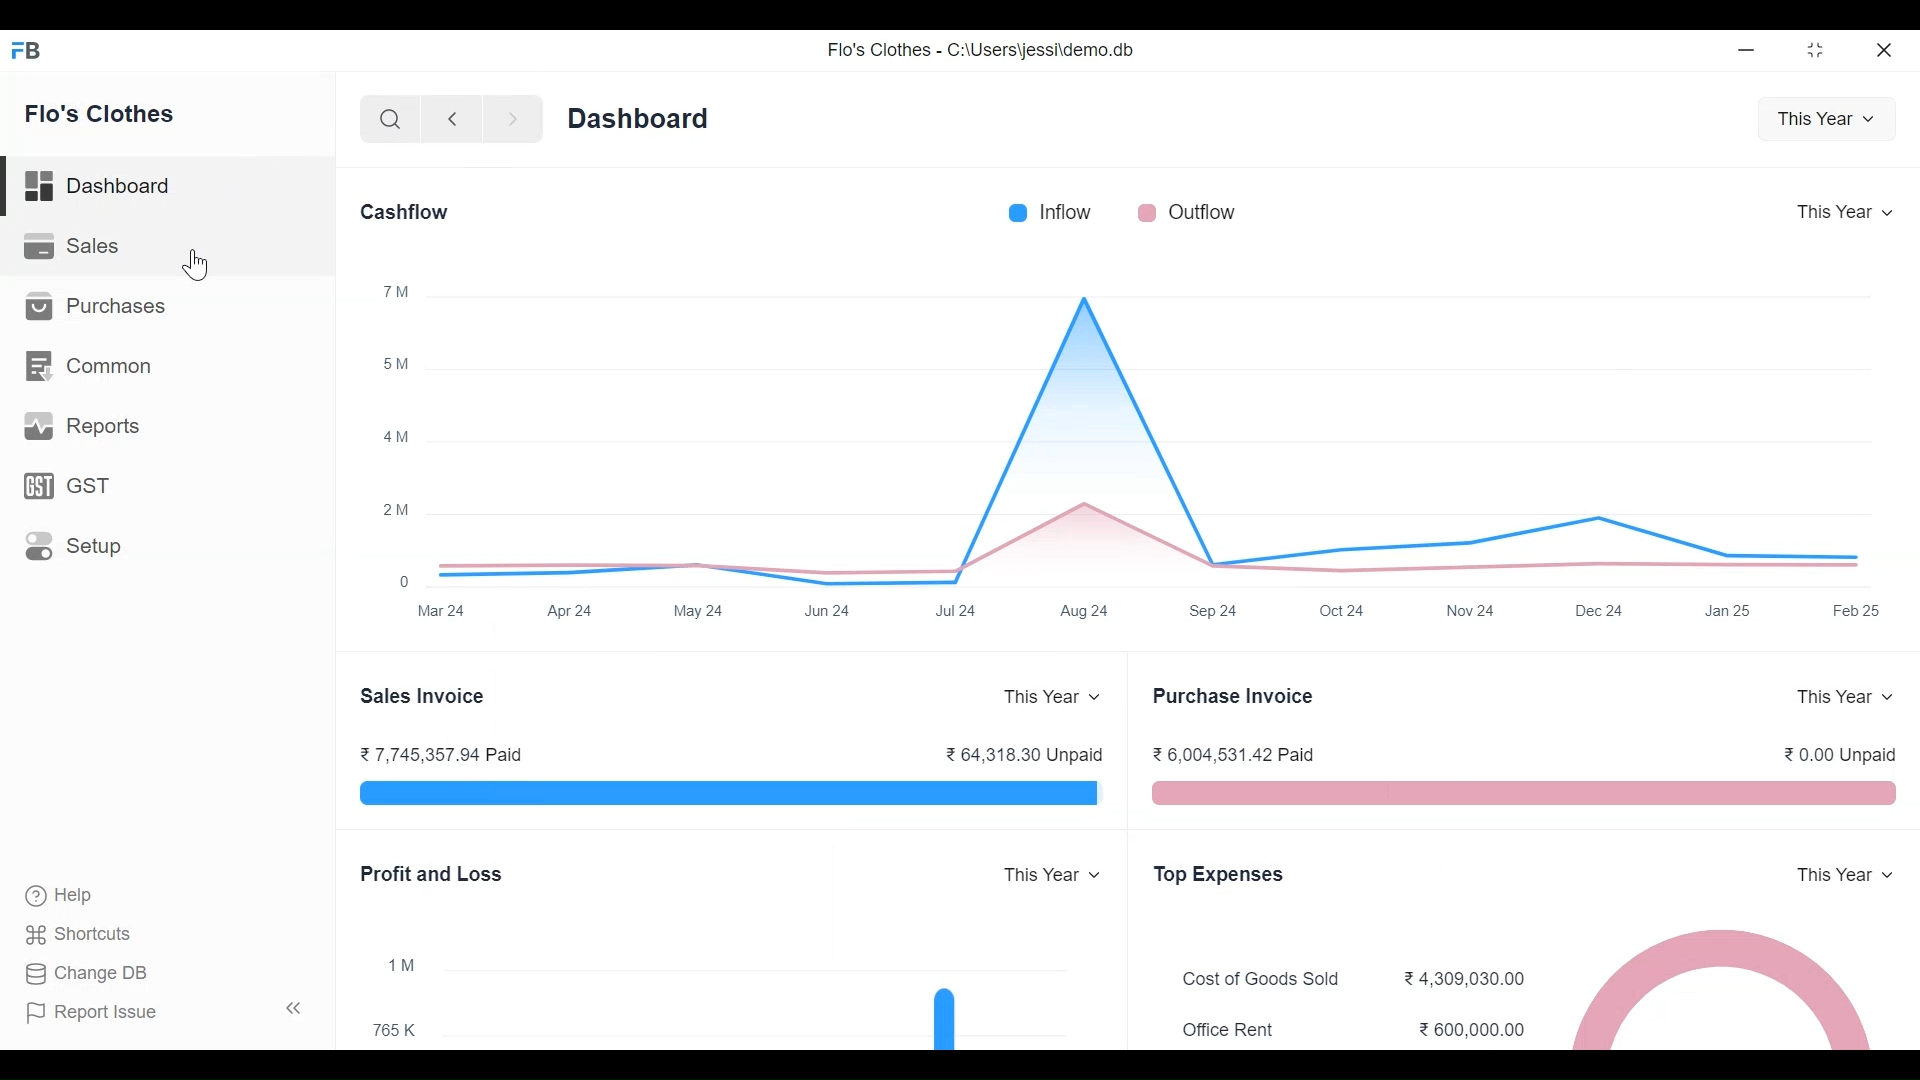 The height and width of the screenshot is (1080, 1920). What do you see at coordinates (400, 966) in the screenshot?
I see `1 M` at bounding box center [400, 966].